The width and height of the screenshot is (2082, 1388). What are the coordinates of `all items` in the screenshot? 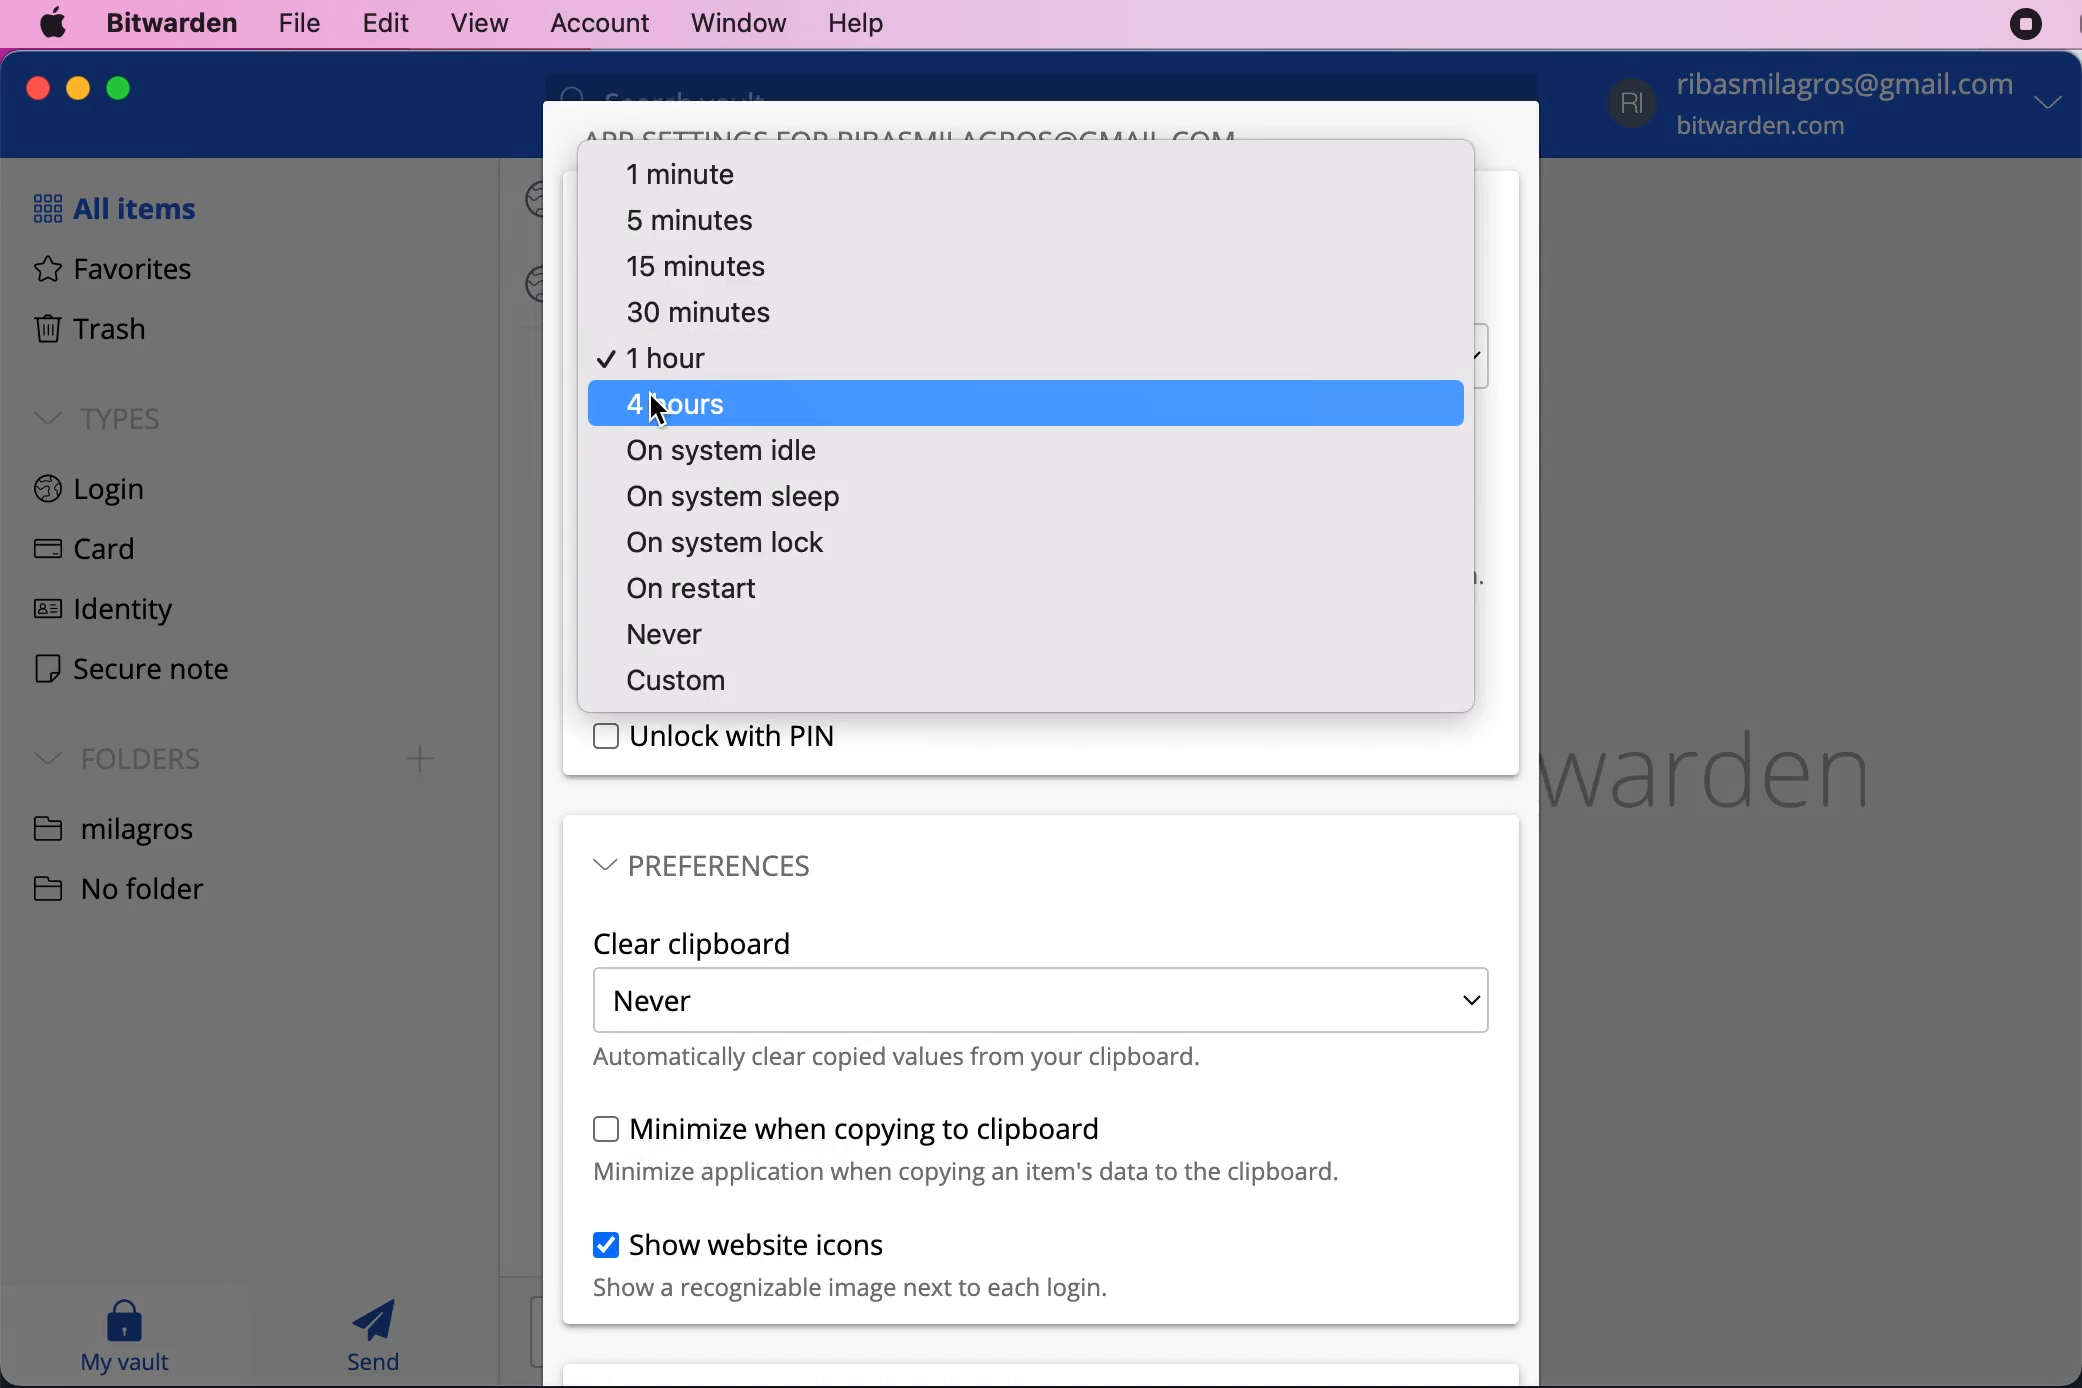 It's located at (108, 208).